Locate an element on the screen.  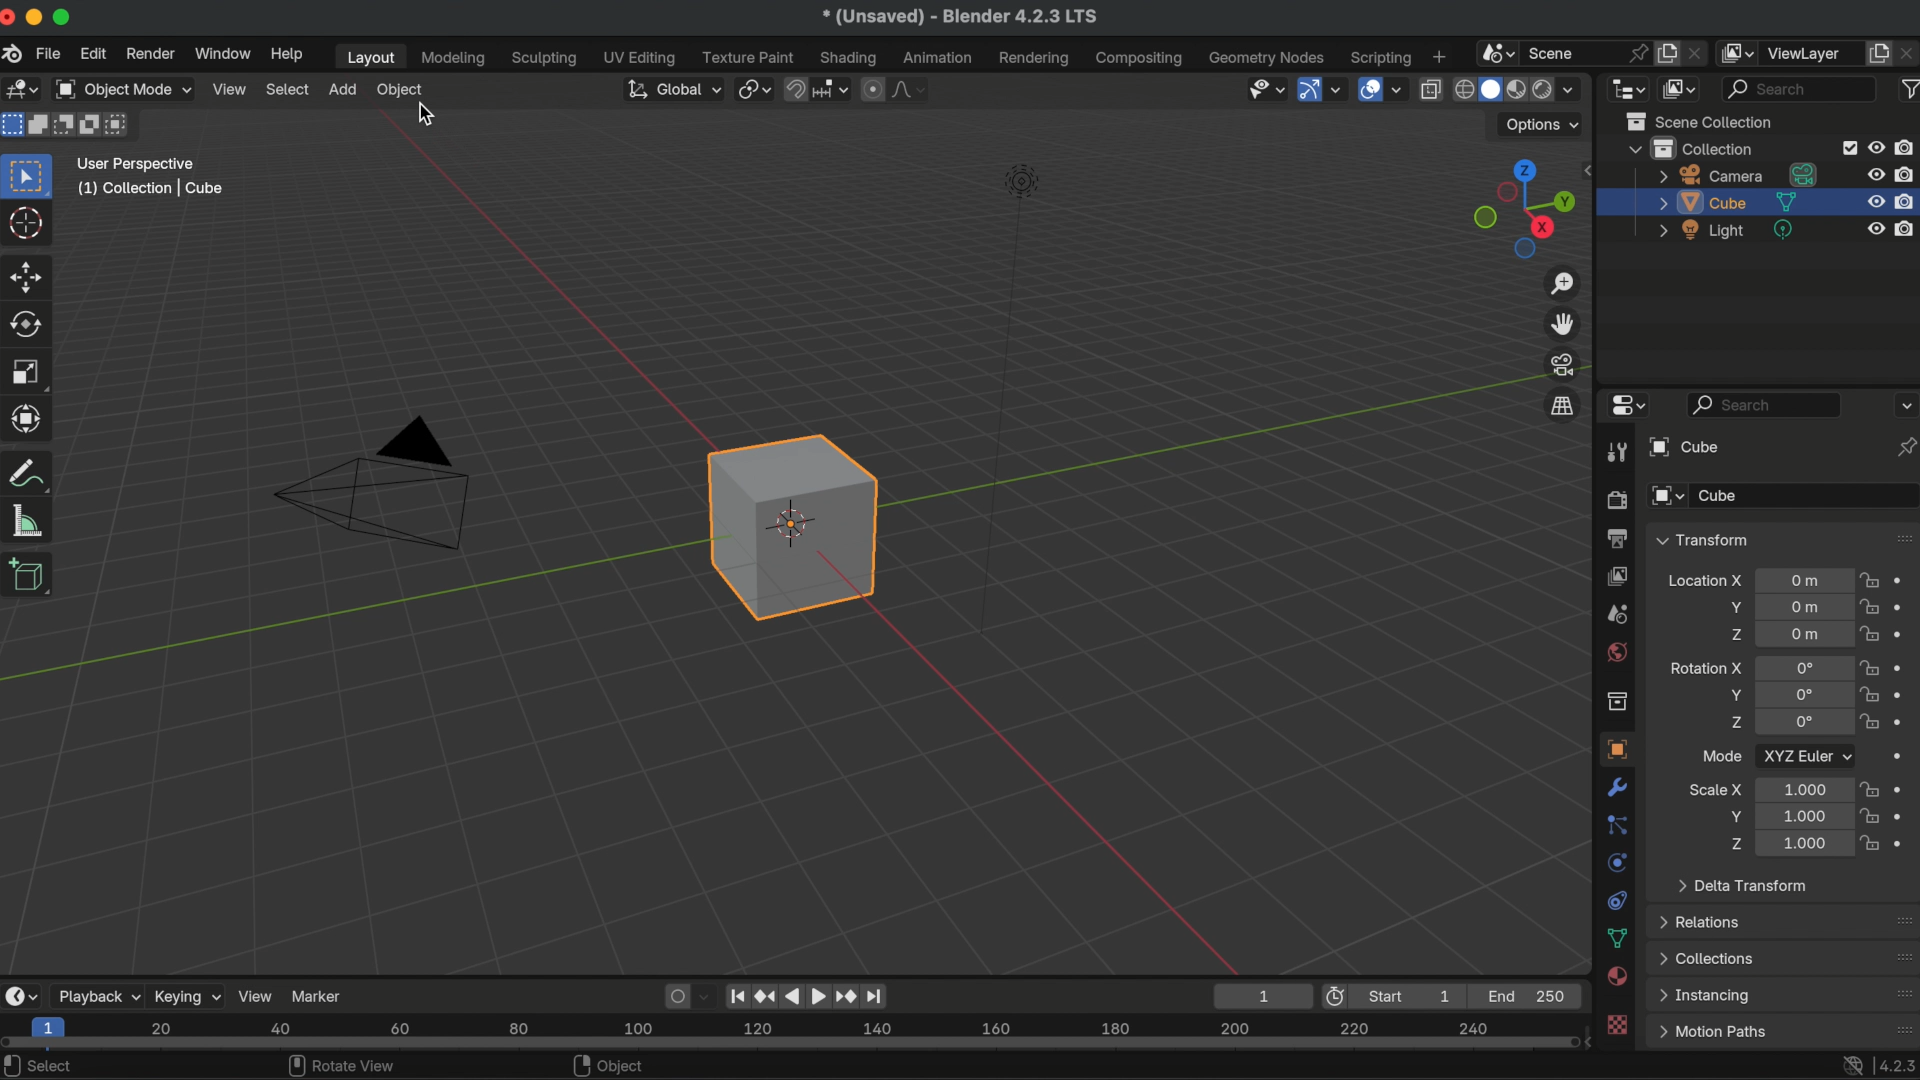
object is located at coordinates (402, 91).